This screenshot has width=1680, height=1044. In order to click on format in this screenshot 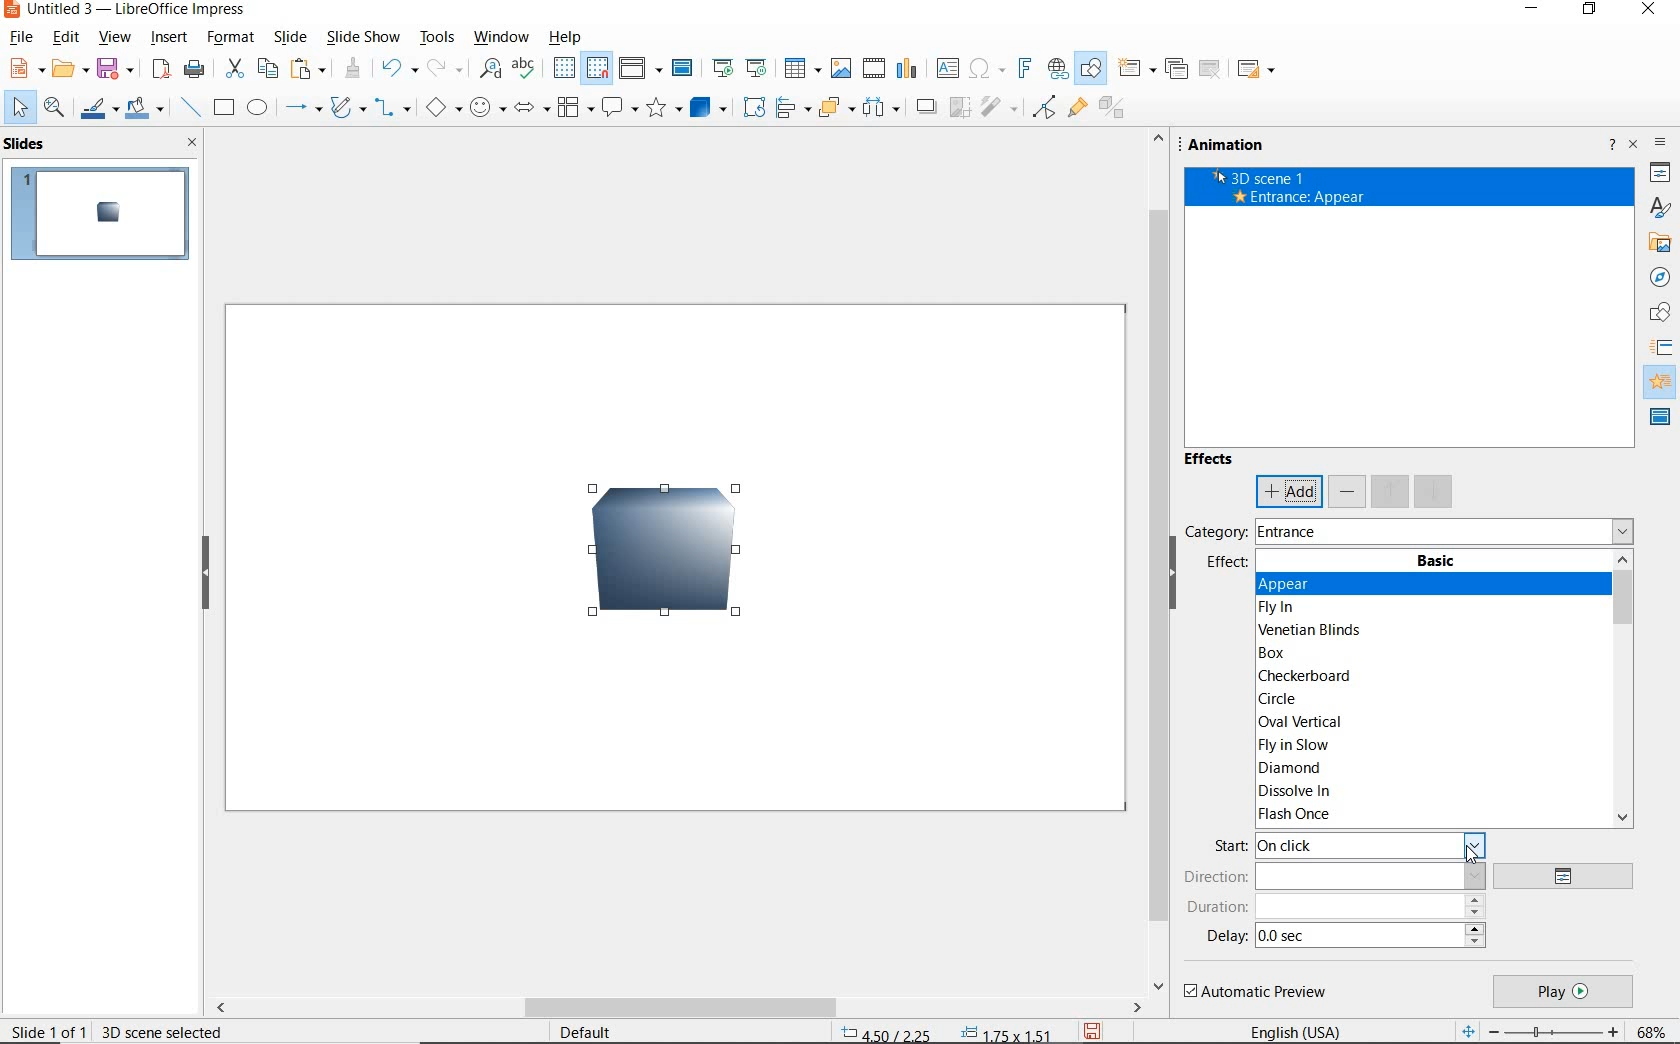, I will do `click(228, 37)`.